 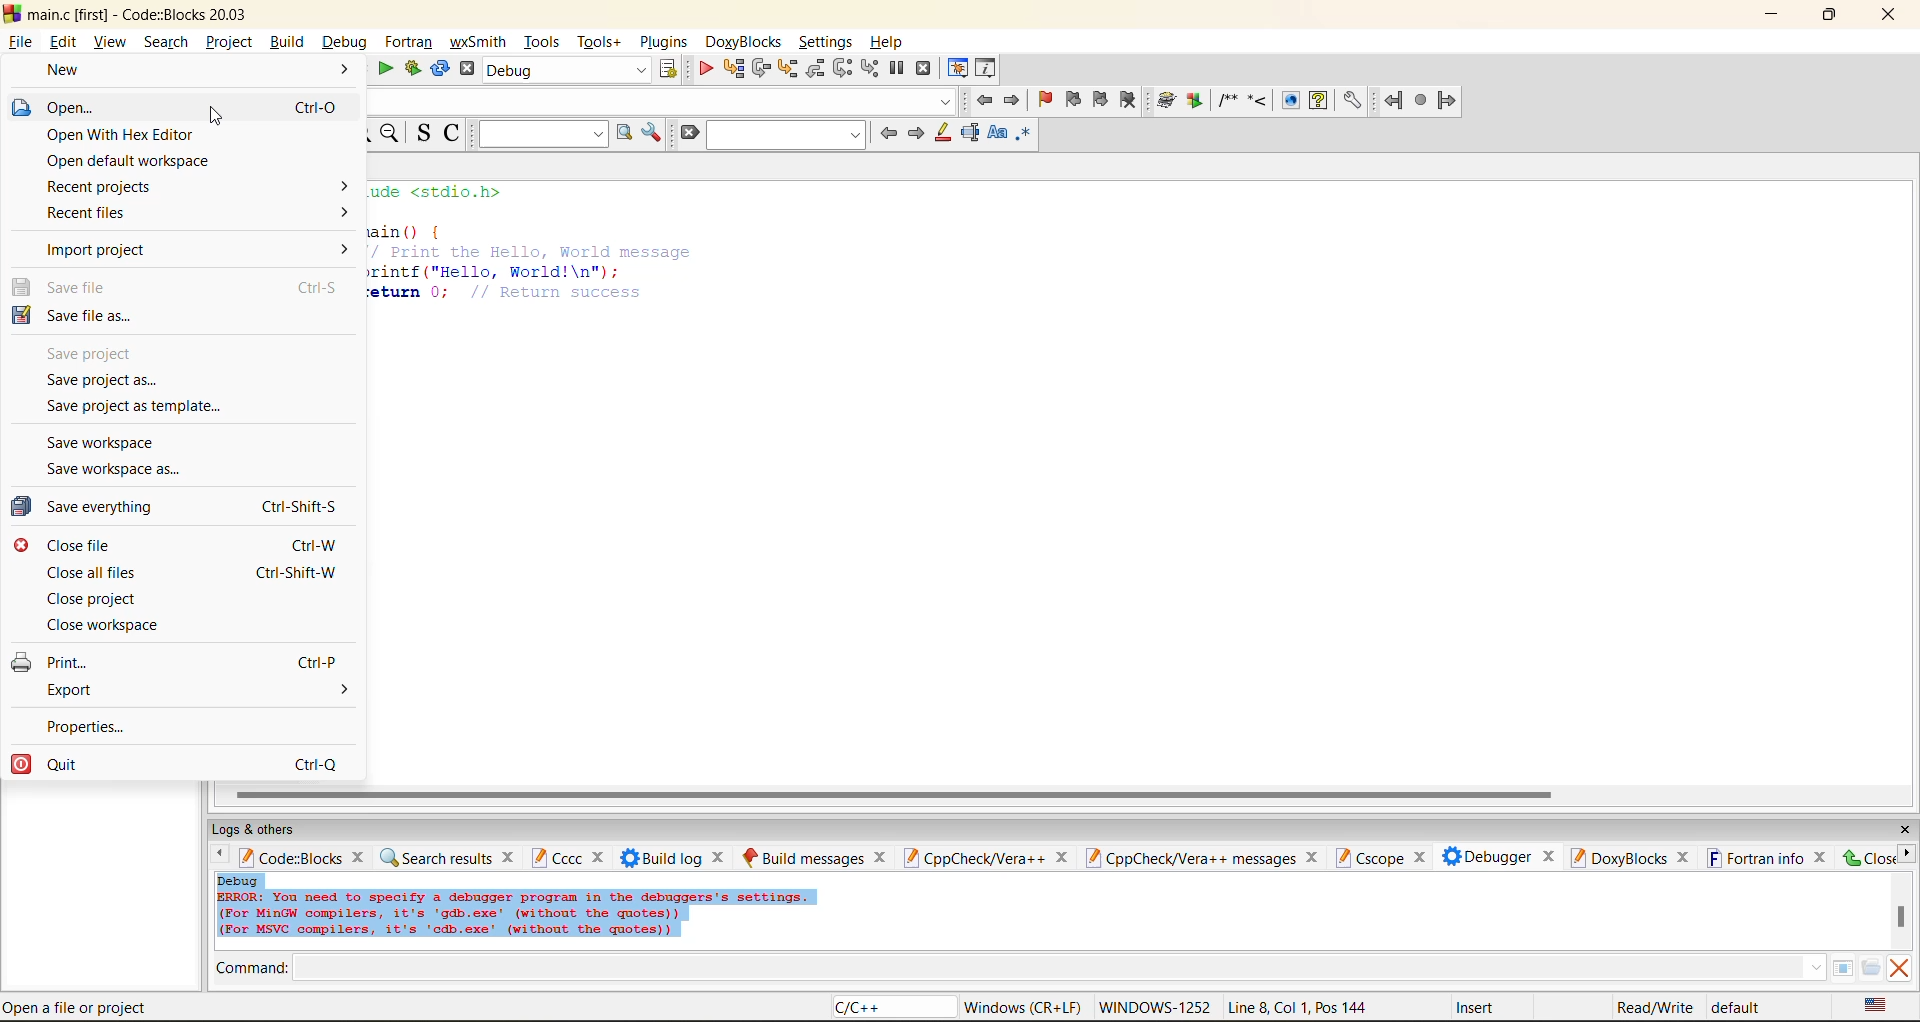 What do you see at coordinates (1447, 100) in the screenshot?
I see `forward` at bounding box center [1447, 100].